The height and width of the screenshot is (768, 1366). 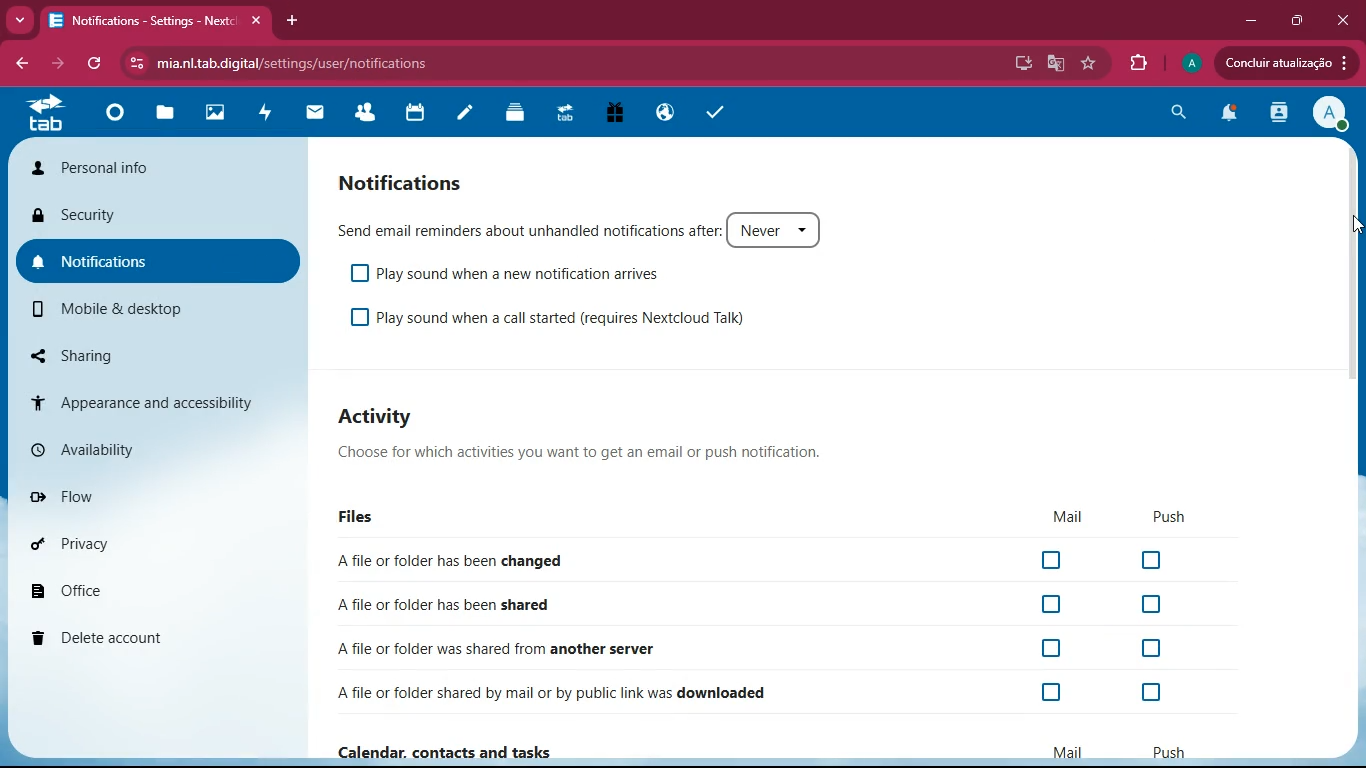 What do you see at coordinates (404, 185) in the screenshot?
I see `Notifications` at bounding box center [404, 185].